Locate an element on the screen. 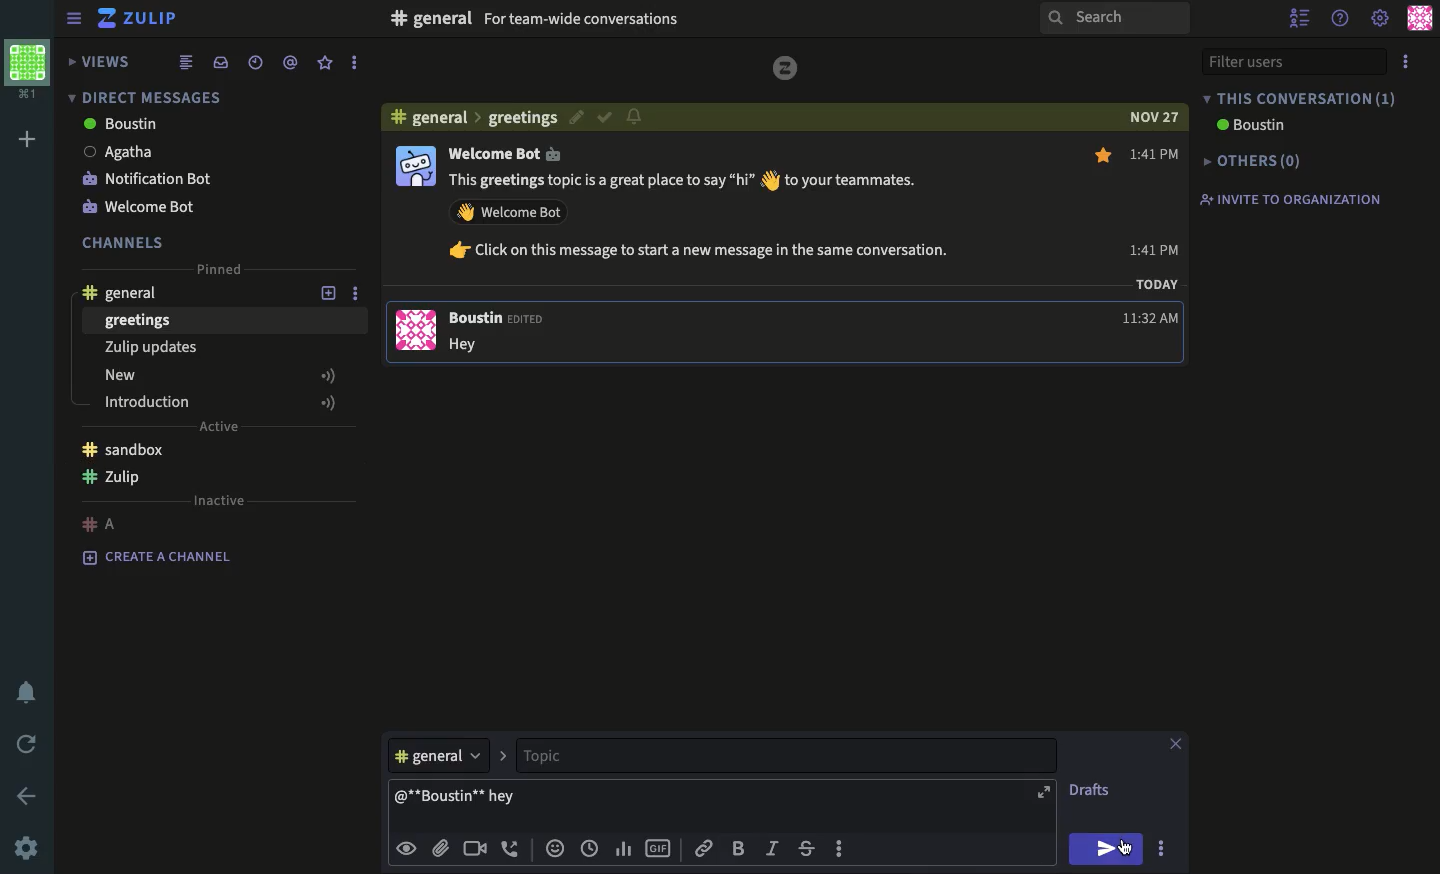 This screenshot has width=1440, height=874. create a channel is located at coordinates (157, 555).